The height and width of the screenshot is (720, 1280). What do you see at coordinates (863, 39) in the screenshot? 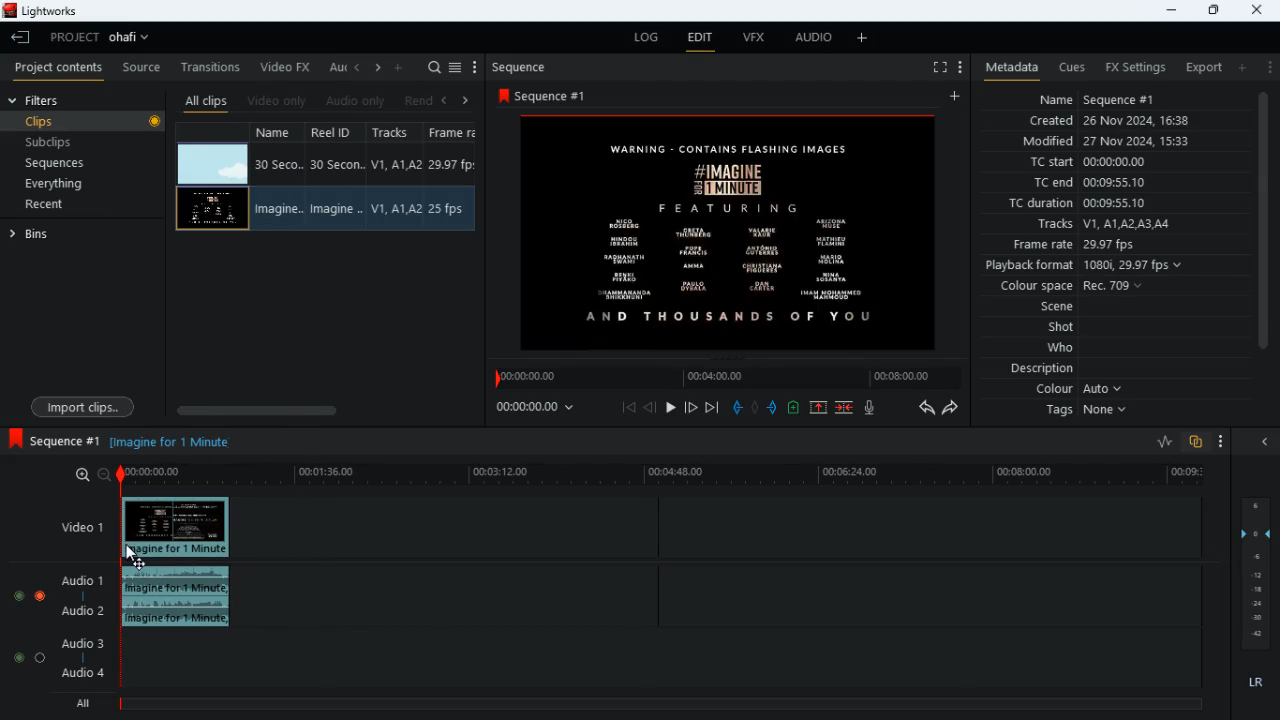
I see `add` at bounding box center [863, 39].